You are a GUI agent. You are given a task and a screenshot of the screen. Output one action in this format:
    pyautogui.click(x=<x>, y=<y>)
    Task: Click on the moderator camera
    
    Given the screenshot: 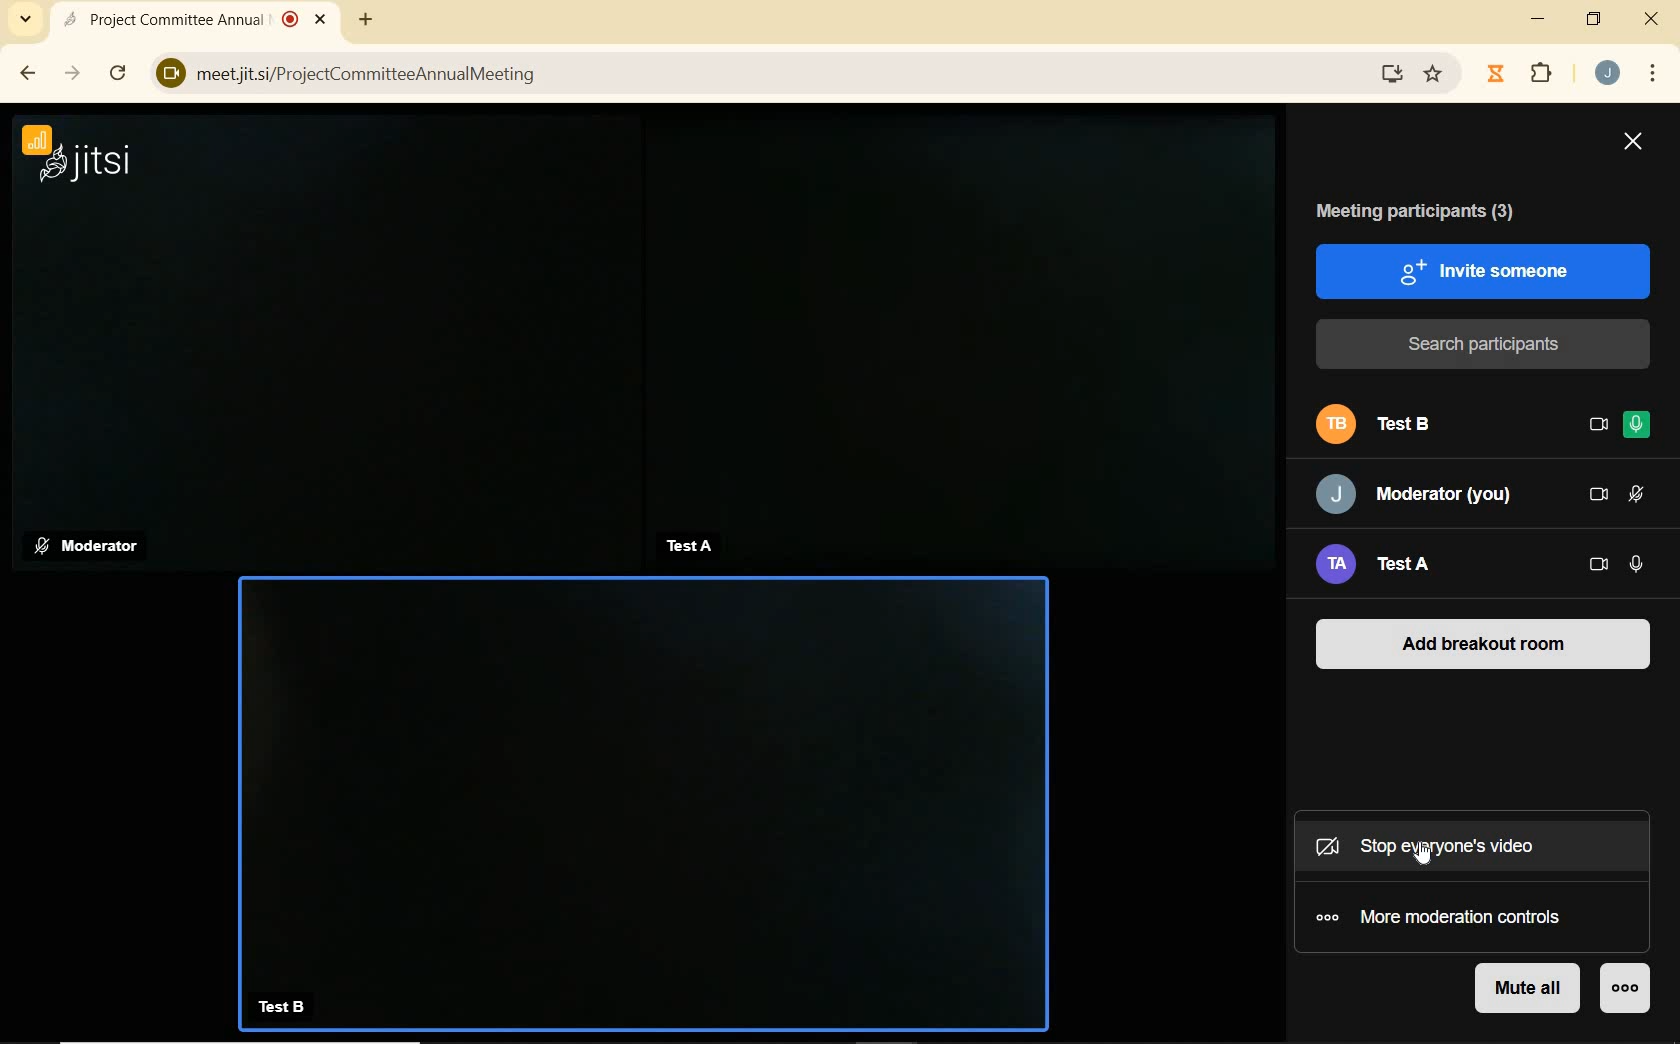 What is the action you would take?
    pyautogui.click(x=322, y=359)
    